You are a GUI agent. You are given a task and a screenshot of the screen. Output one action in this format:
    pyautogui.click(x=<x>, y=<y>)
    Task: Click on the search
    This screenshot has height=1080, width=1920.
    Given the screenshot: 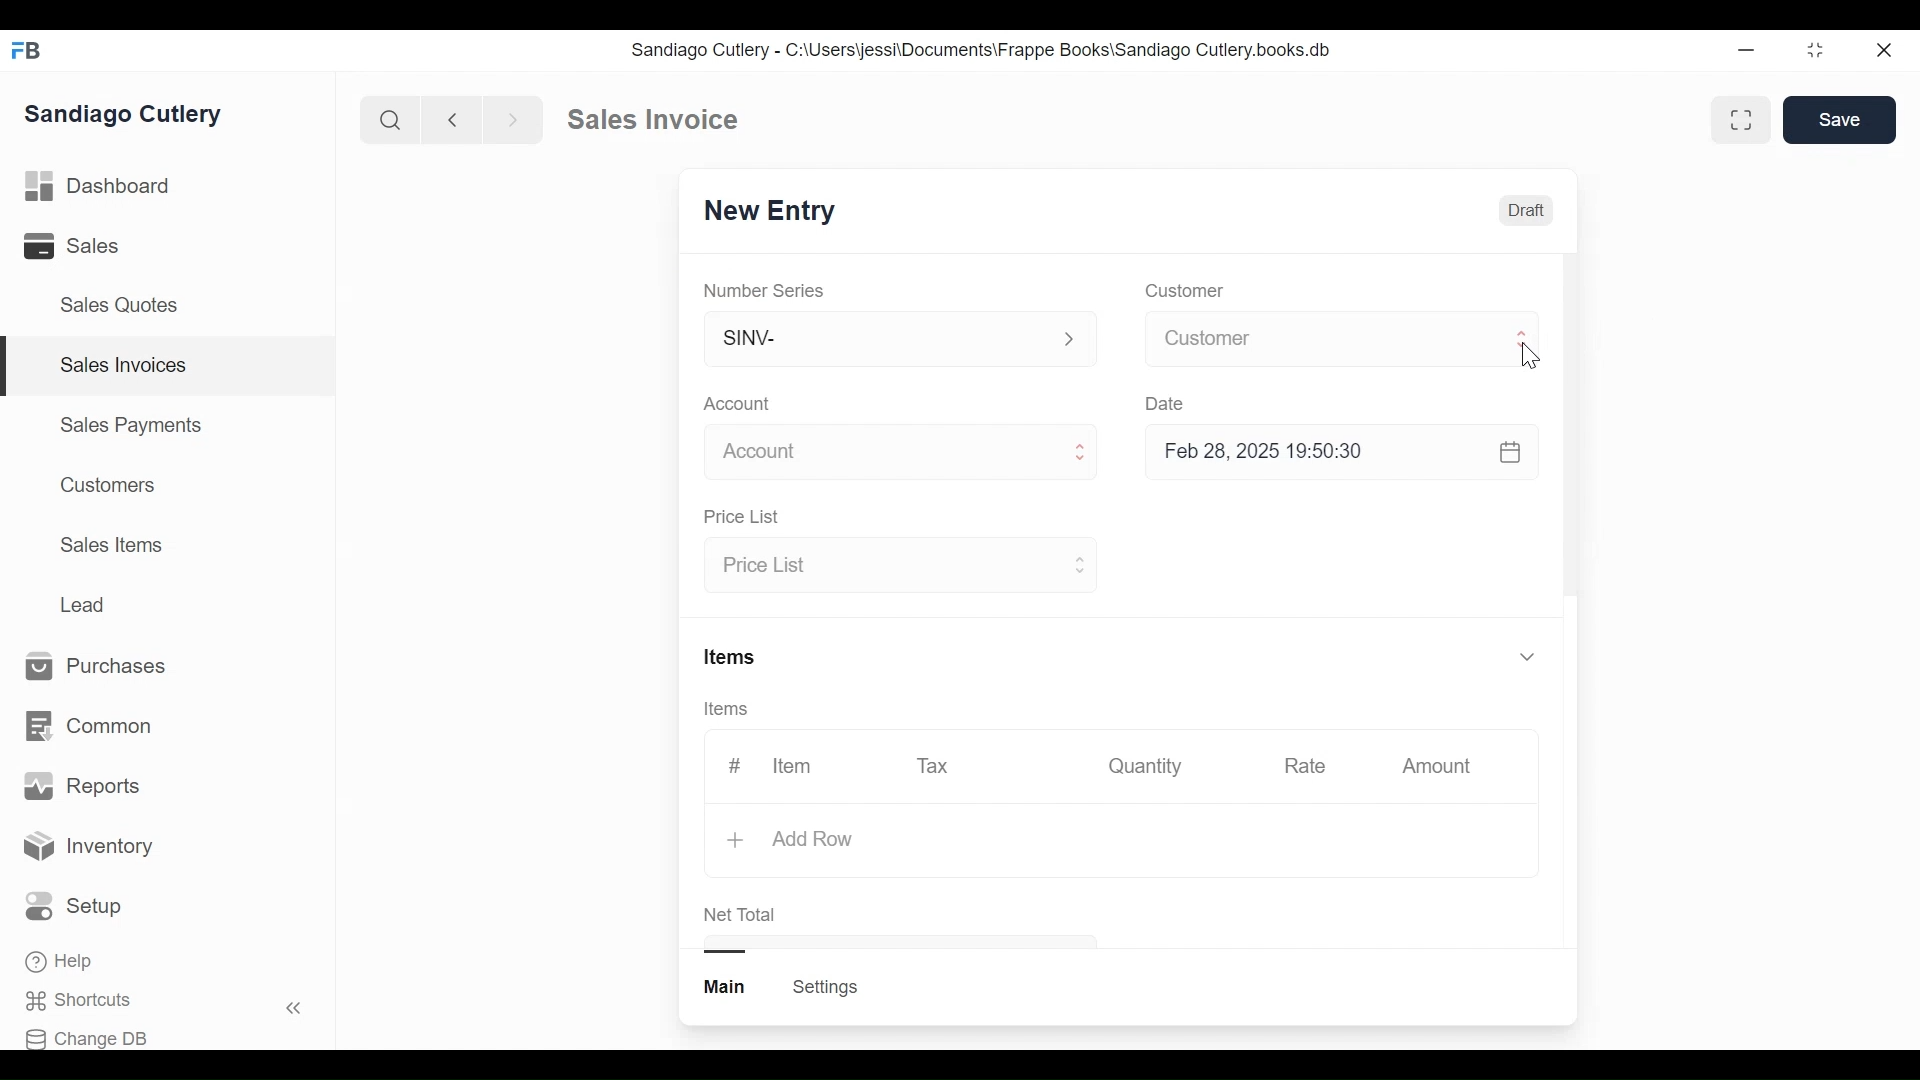 What is the action you would take?
    pyautogui.click(x=391, y=121)
    